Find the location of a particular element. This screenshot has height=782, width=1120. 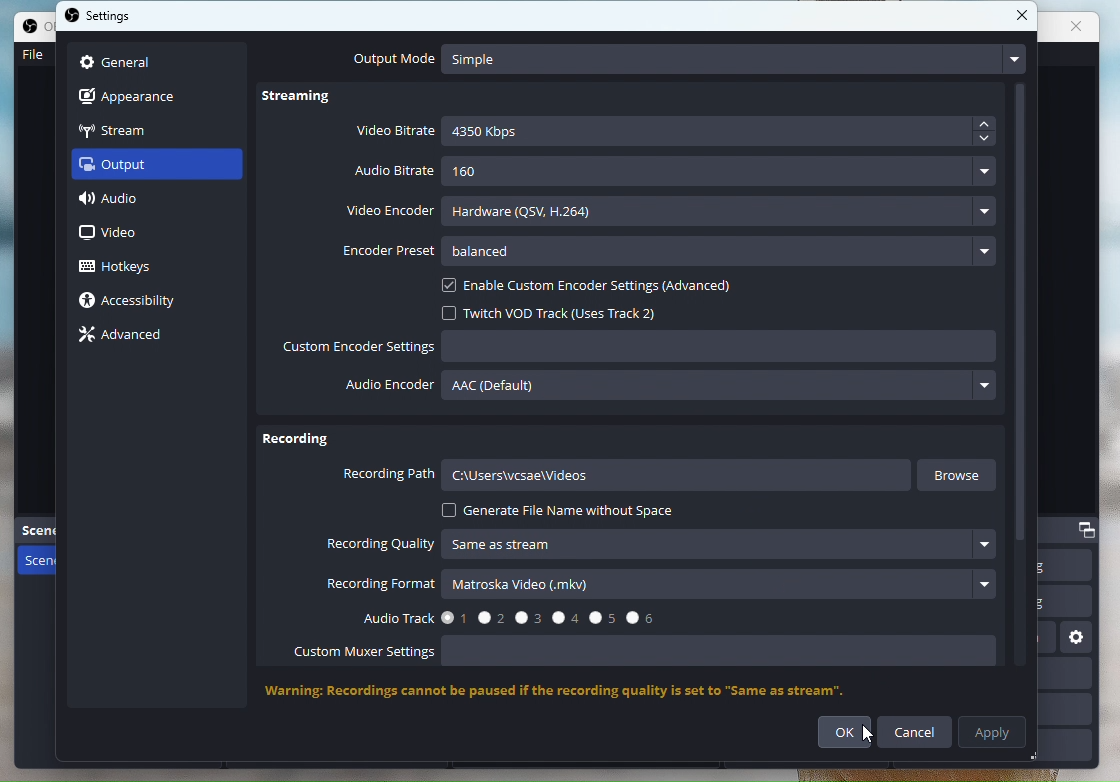

settings is located at coordinates (104, 18).